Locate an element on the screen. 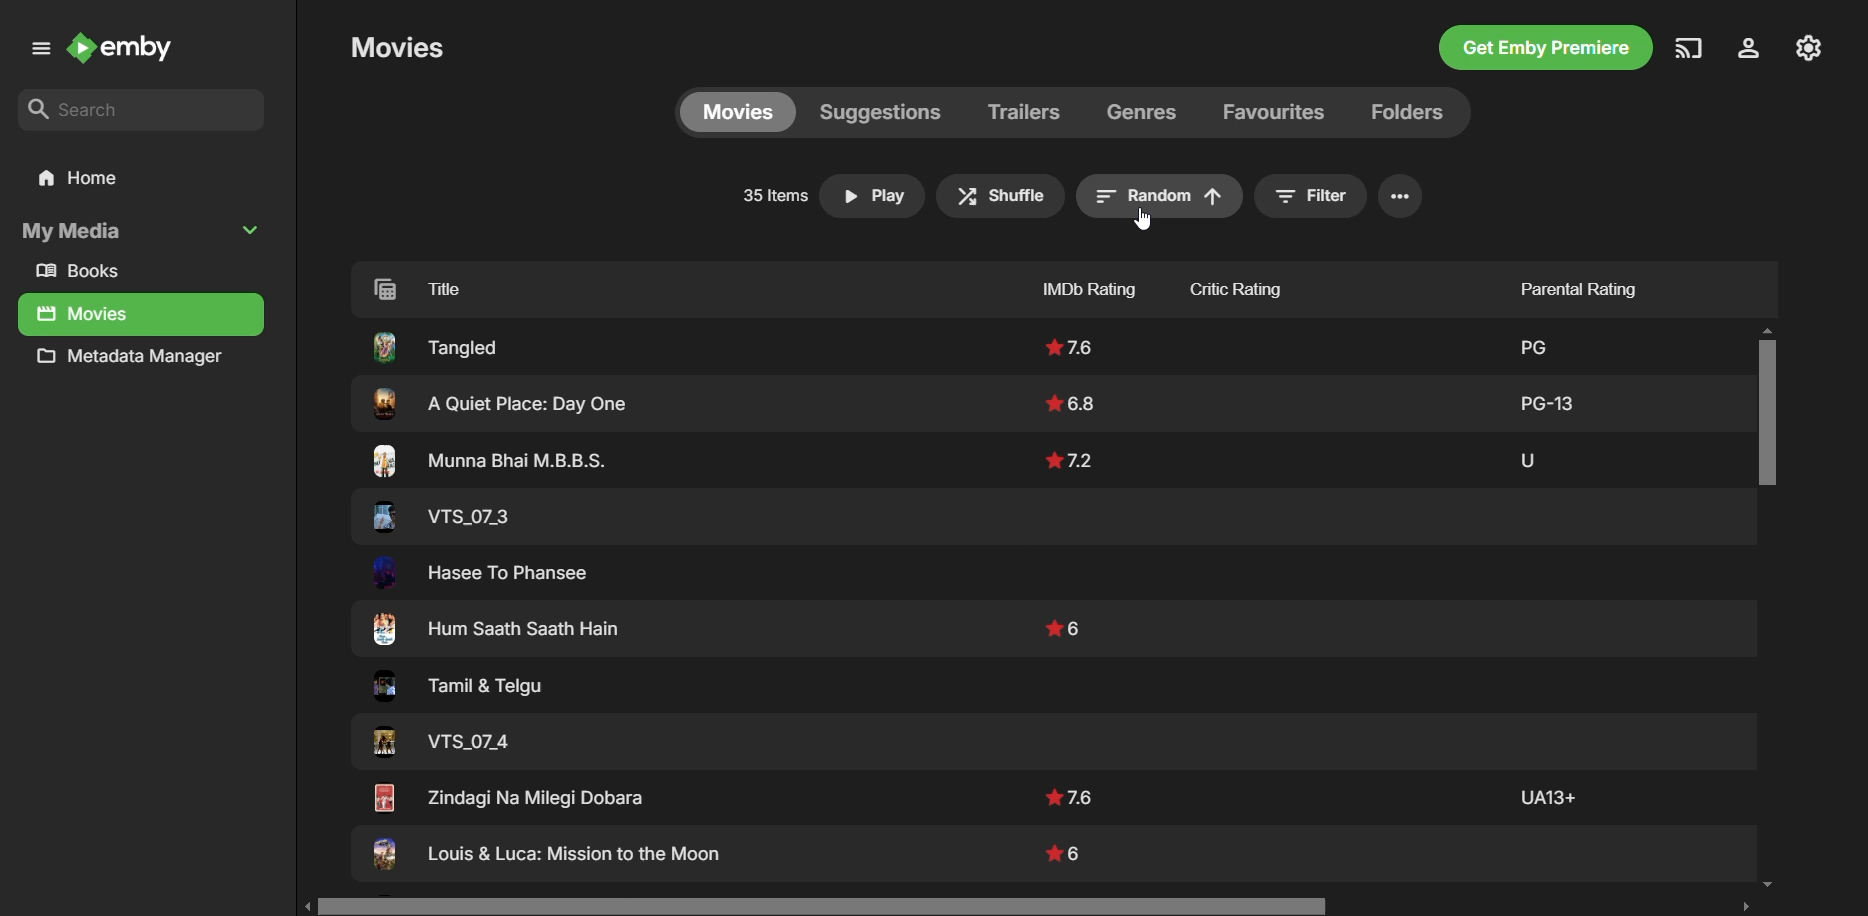 Image resolution: width=1868 pixels, height=916 pixels.  is located at coordinates (1077, 402).